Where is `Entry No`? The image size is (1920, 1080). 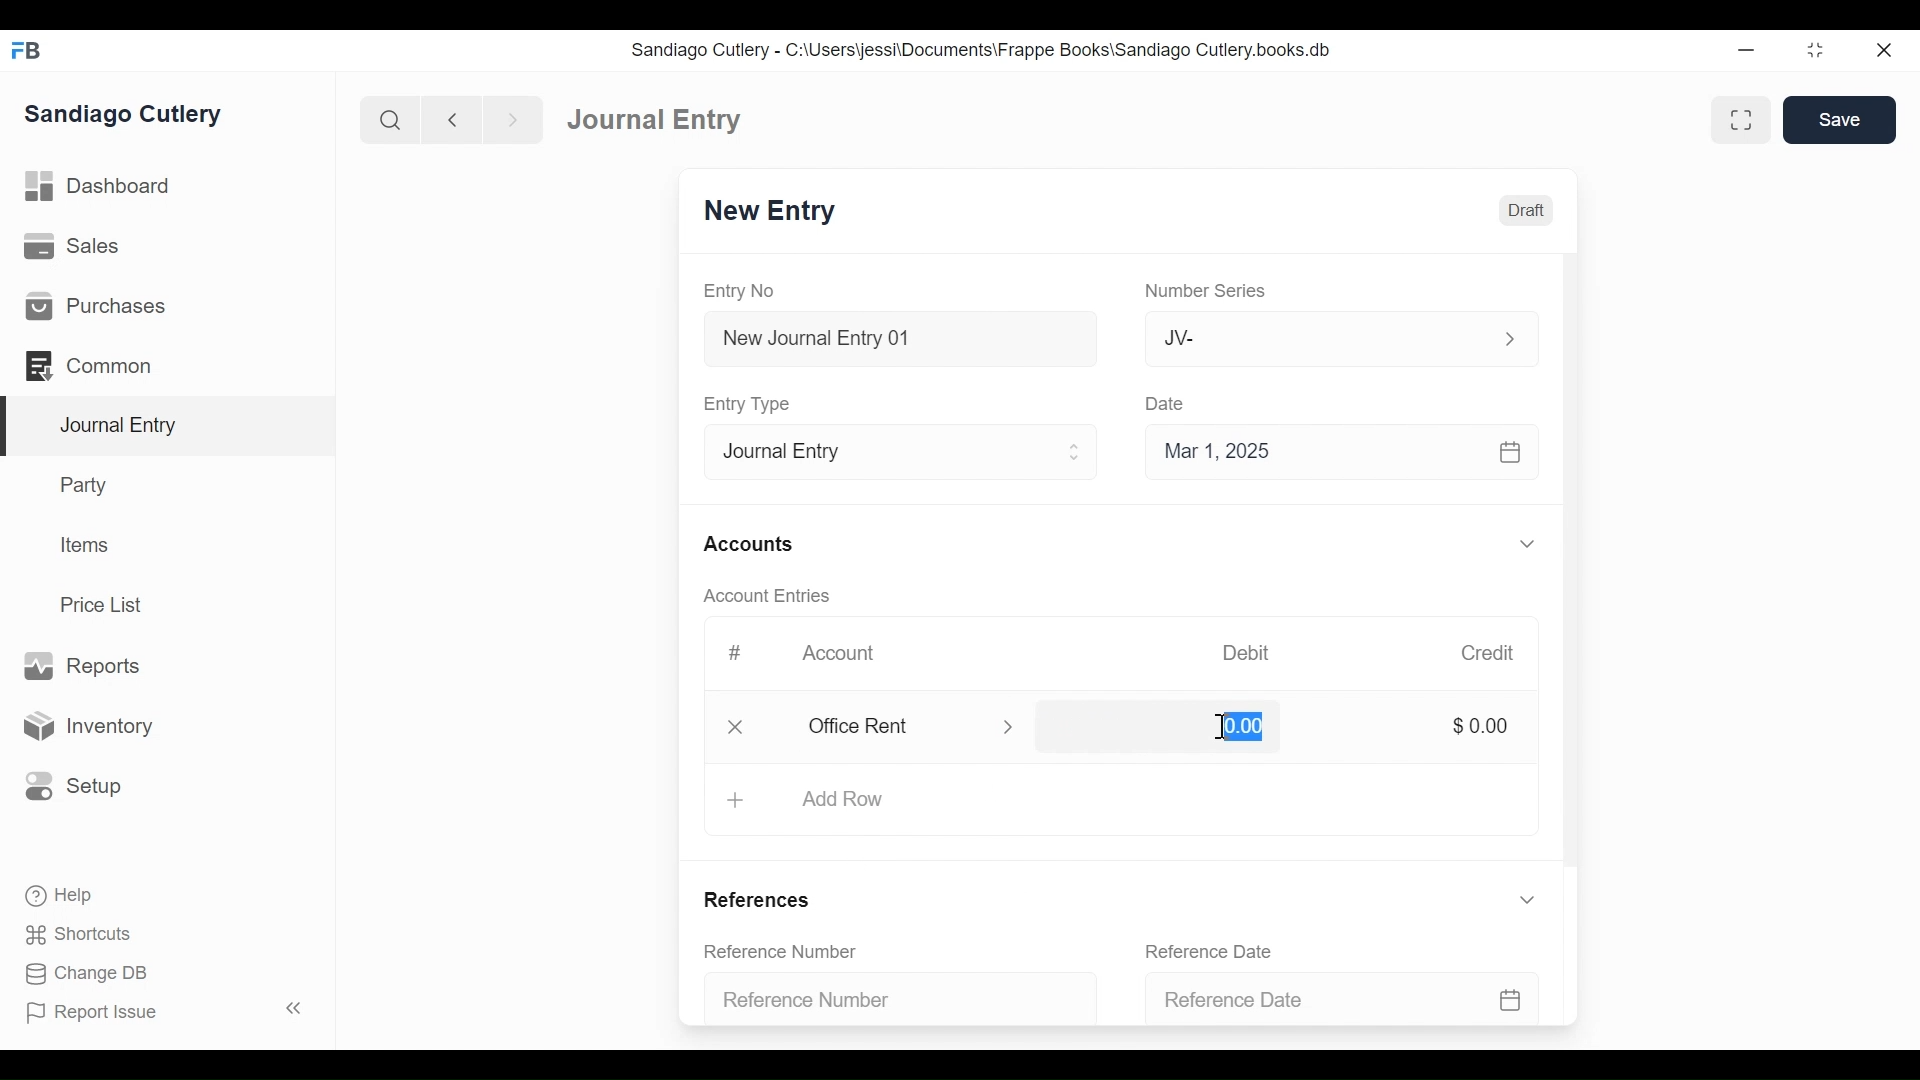 Entry No is located at coordinates (747, 291).